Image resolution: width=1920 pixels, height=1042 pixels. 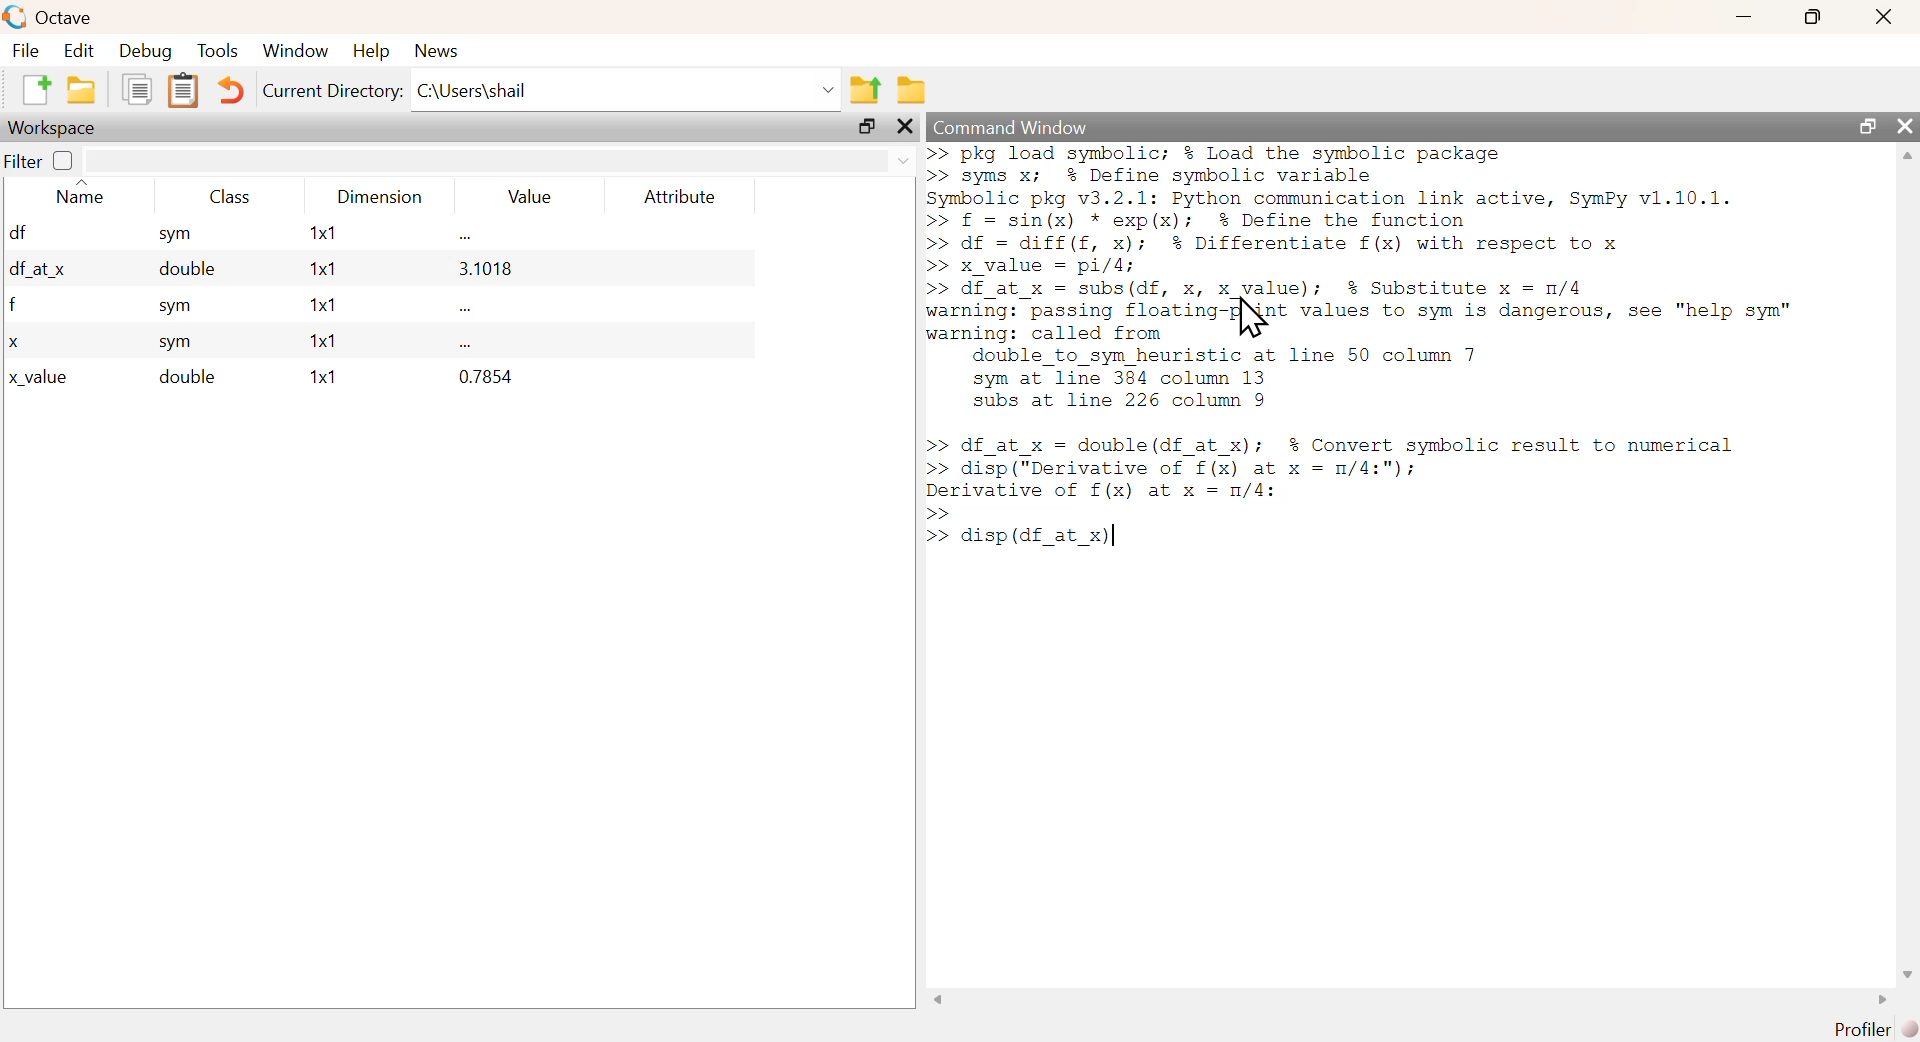 I want to click on df, so click(x=18, y=231).